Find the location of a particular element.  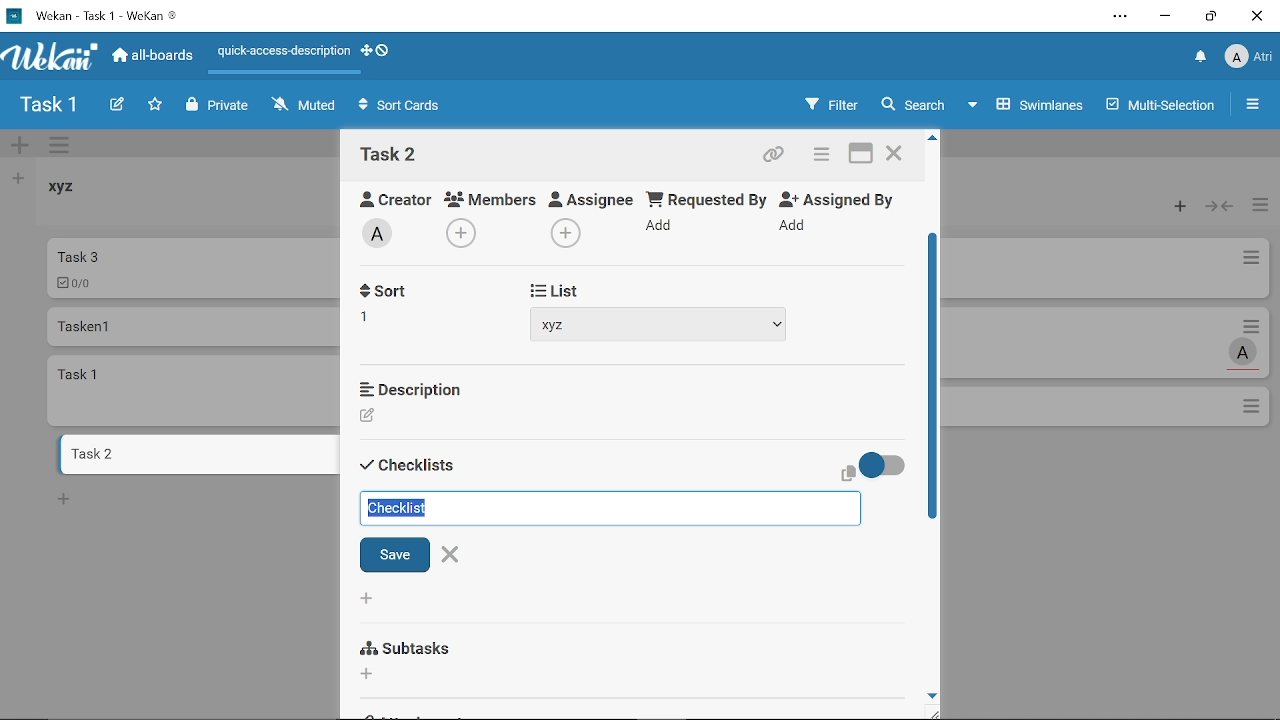

move down is located at coordinates (930, 693).